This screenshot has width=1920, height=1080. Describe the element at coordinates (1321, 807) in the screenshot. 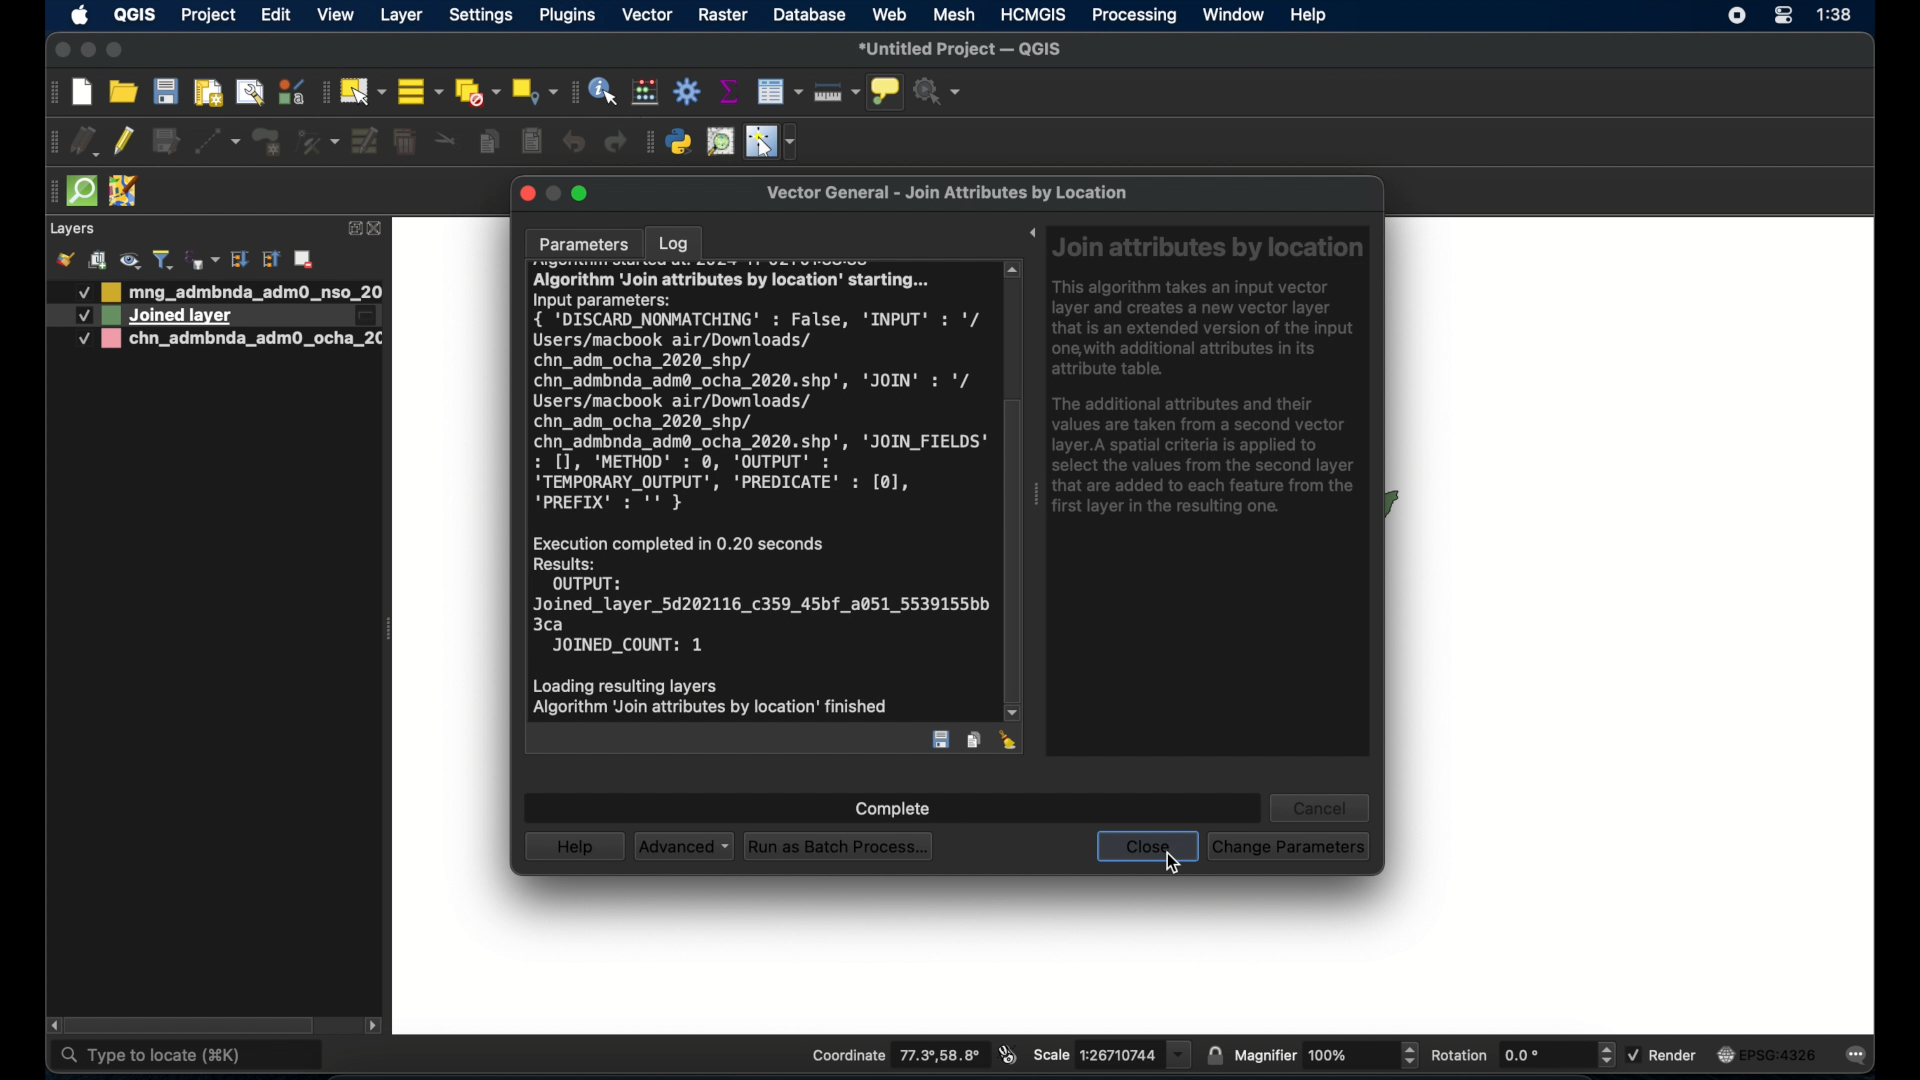

I see `cancel` at that location.